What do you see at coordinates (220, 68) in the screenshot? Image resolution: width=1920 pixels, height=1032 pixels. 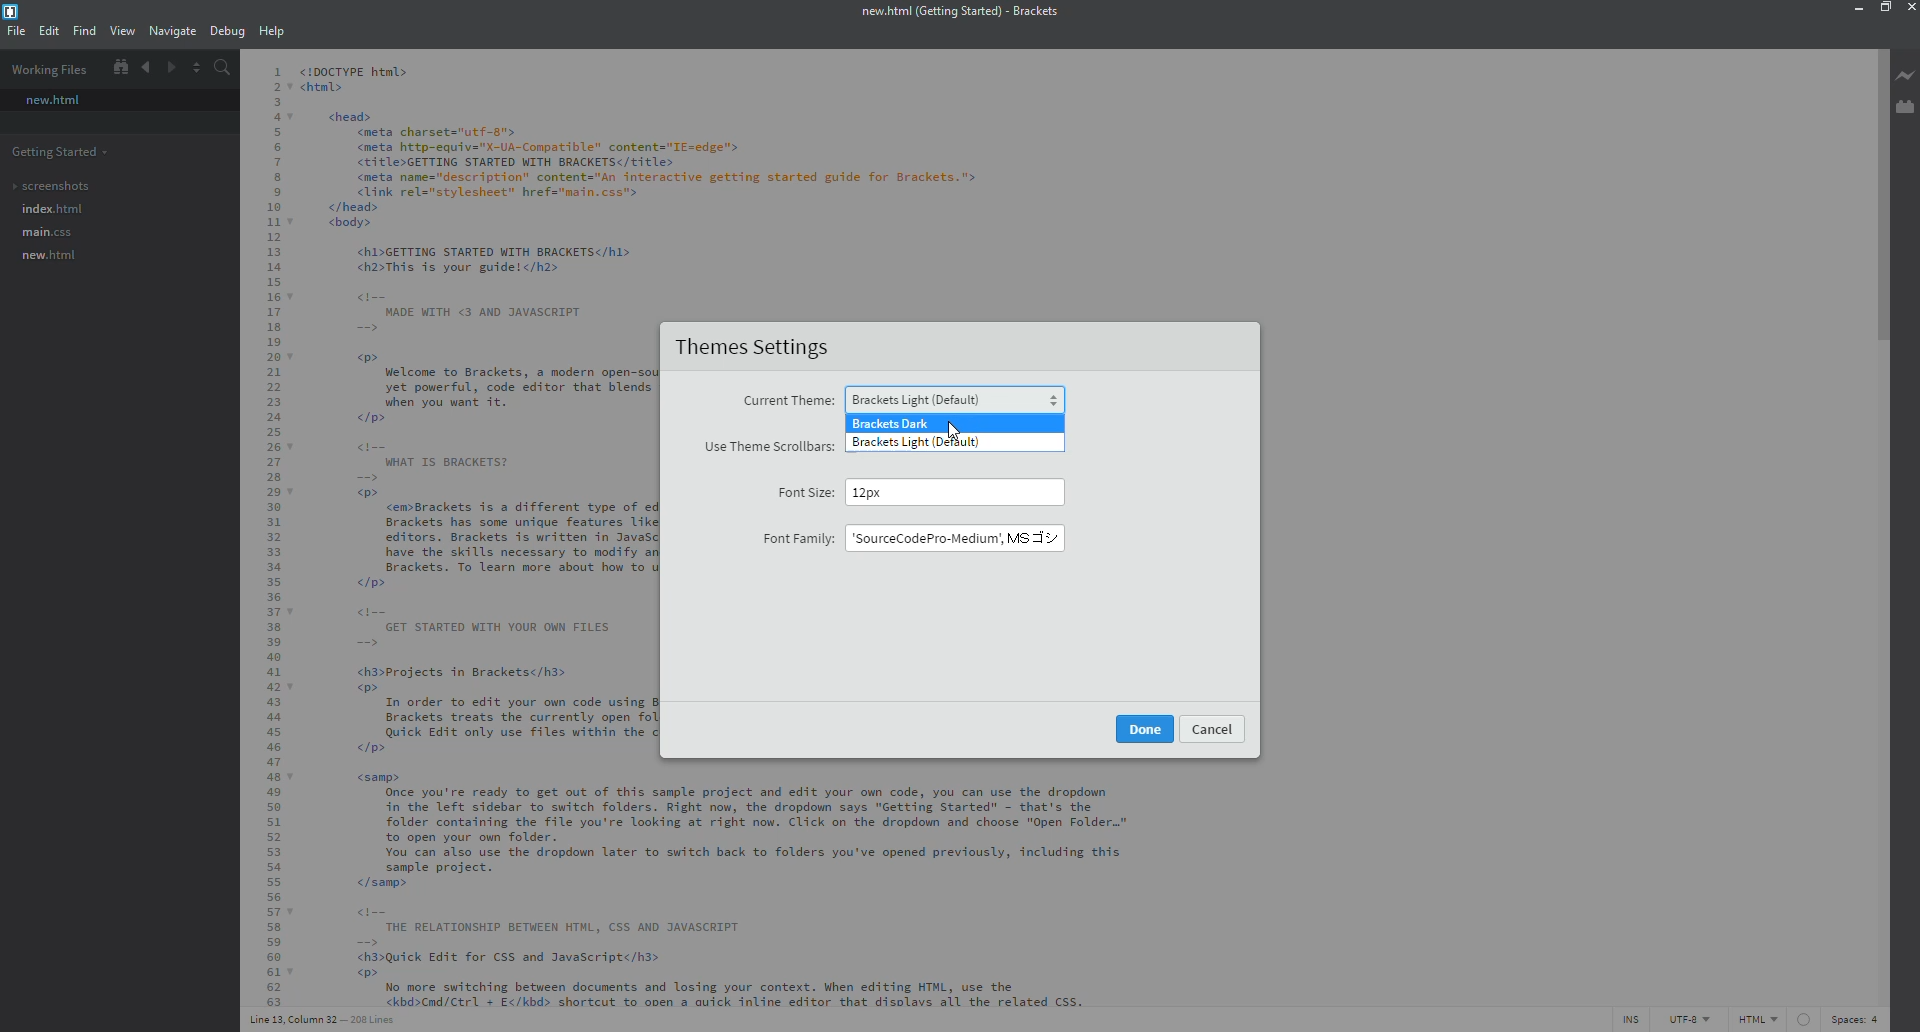 I see `search` at bounding box center [220, 68].